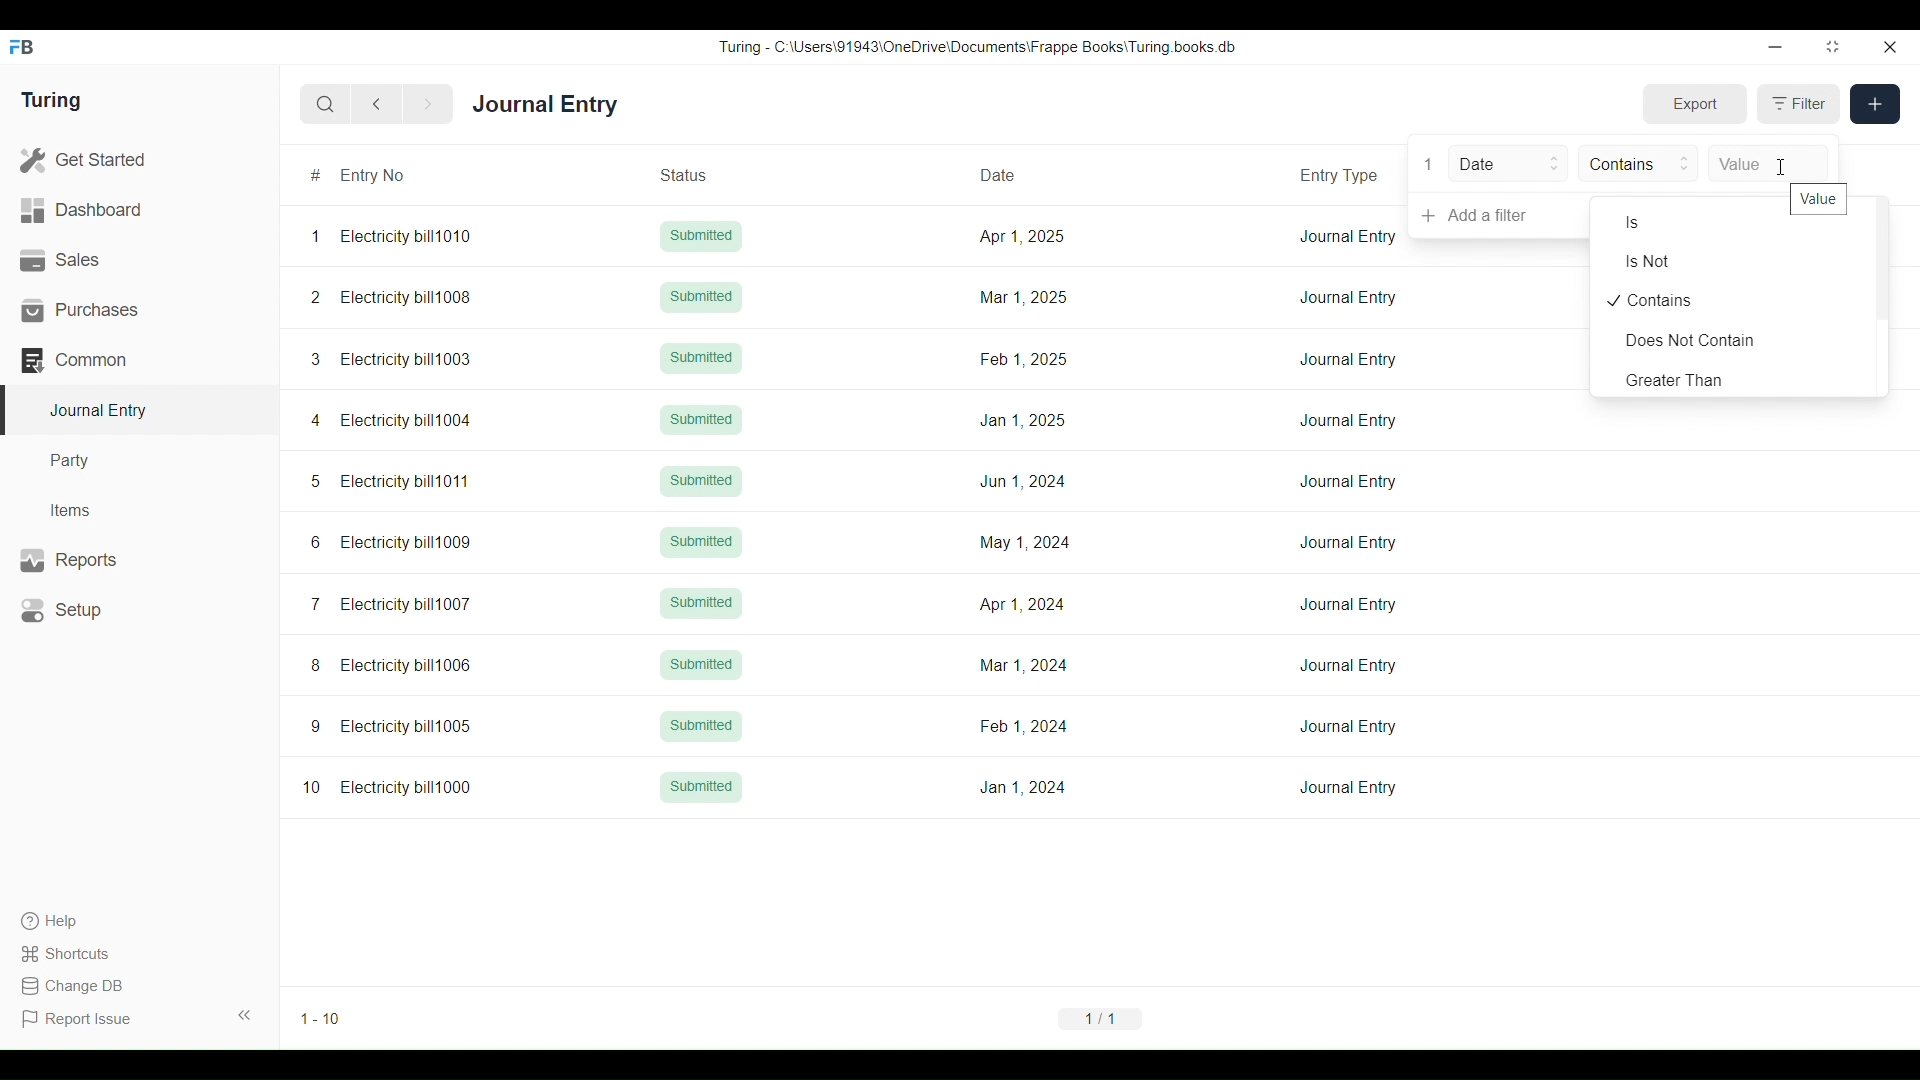  Describe the element at coordinates (1733, 262) in the screenshot. I see `Is Not` at that location.